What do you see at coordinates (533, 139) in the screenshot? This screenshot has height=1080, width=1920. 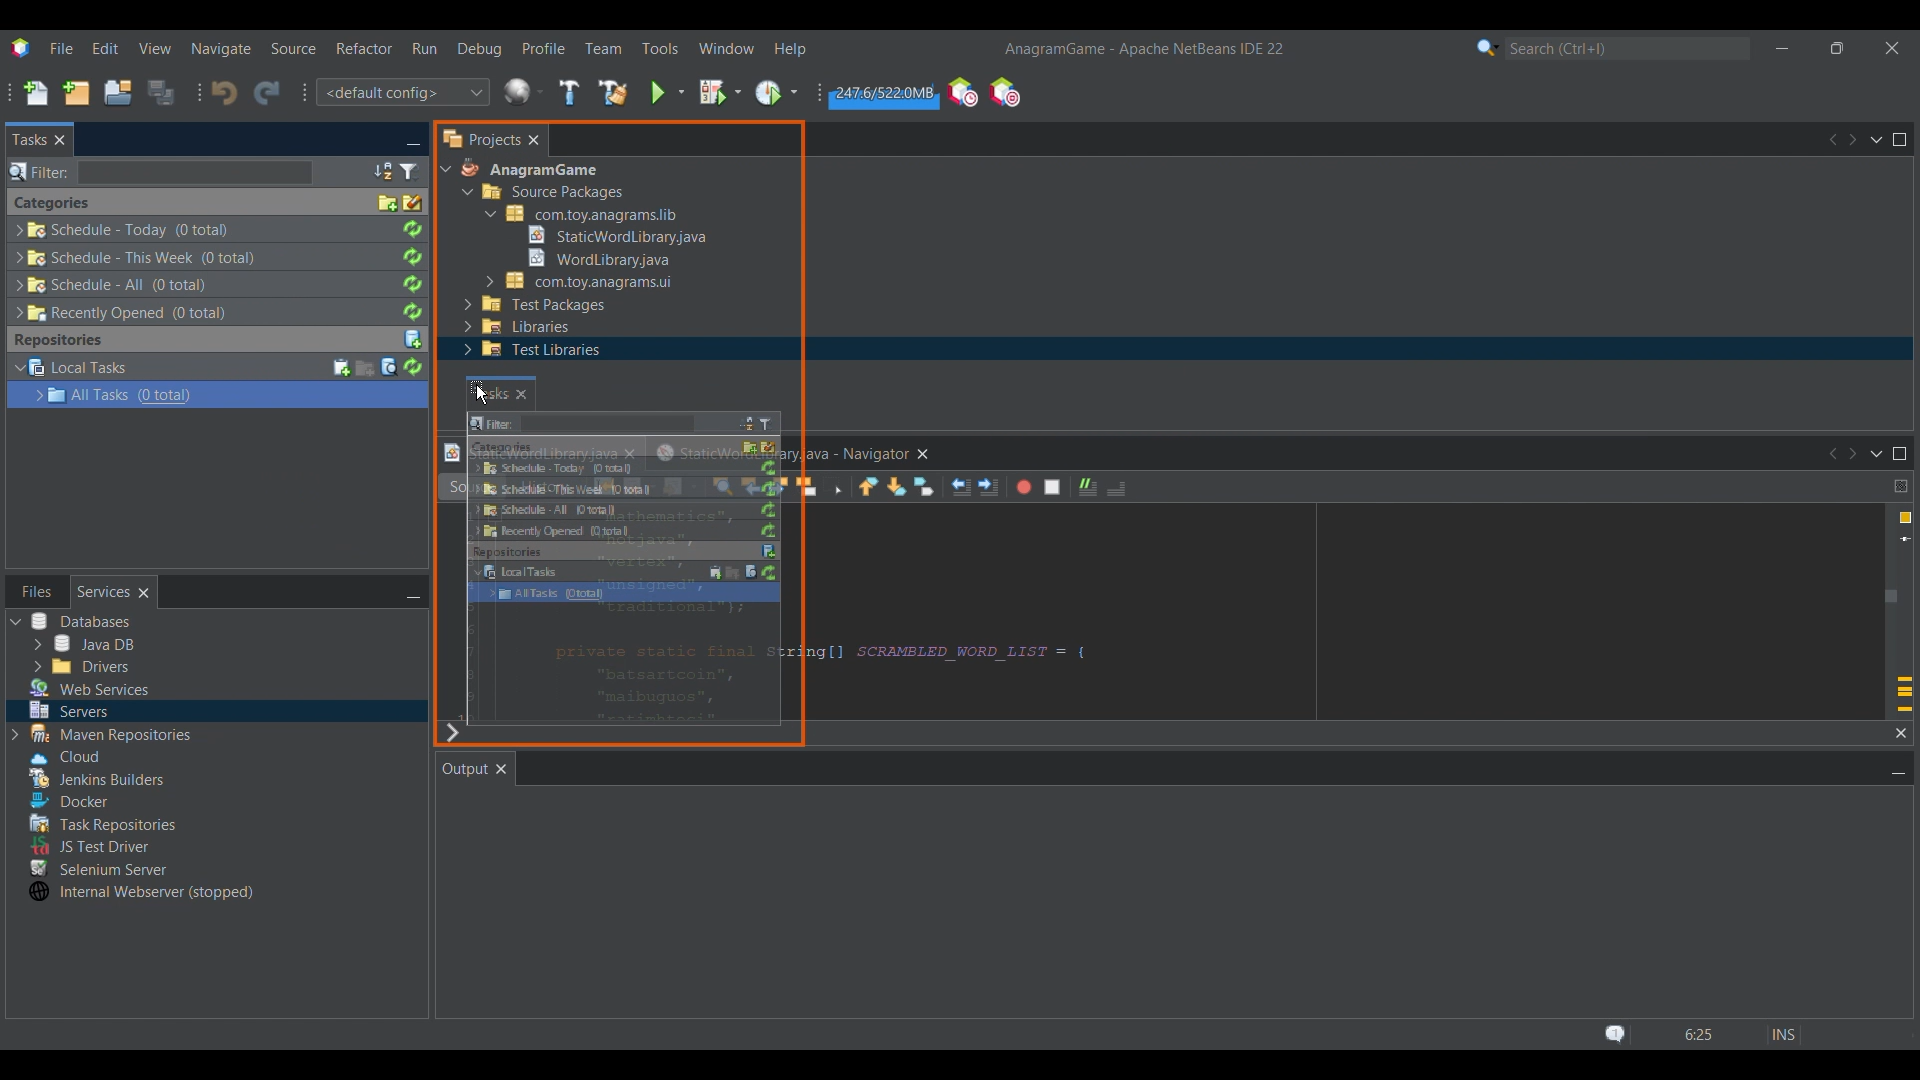 I see `Close` at bounding box center [533, 139].